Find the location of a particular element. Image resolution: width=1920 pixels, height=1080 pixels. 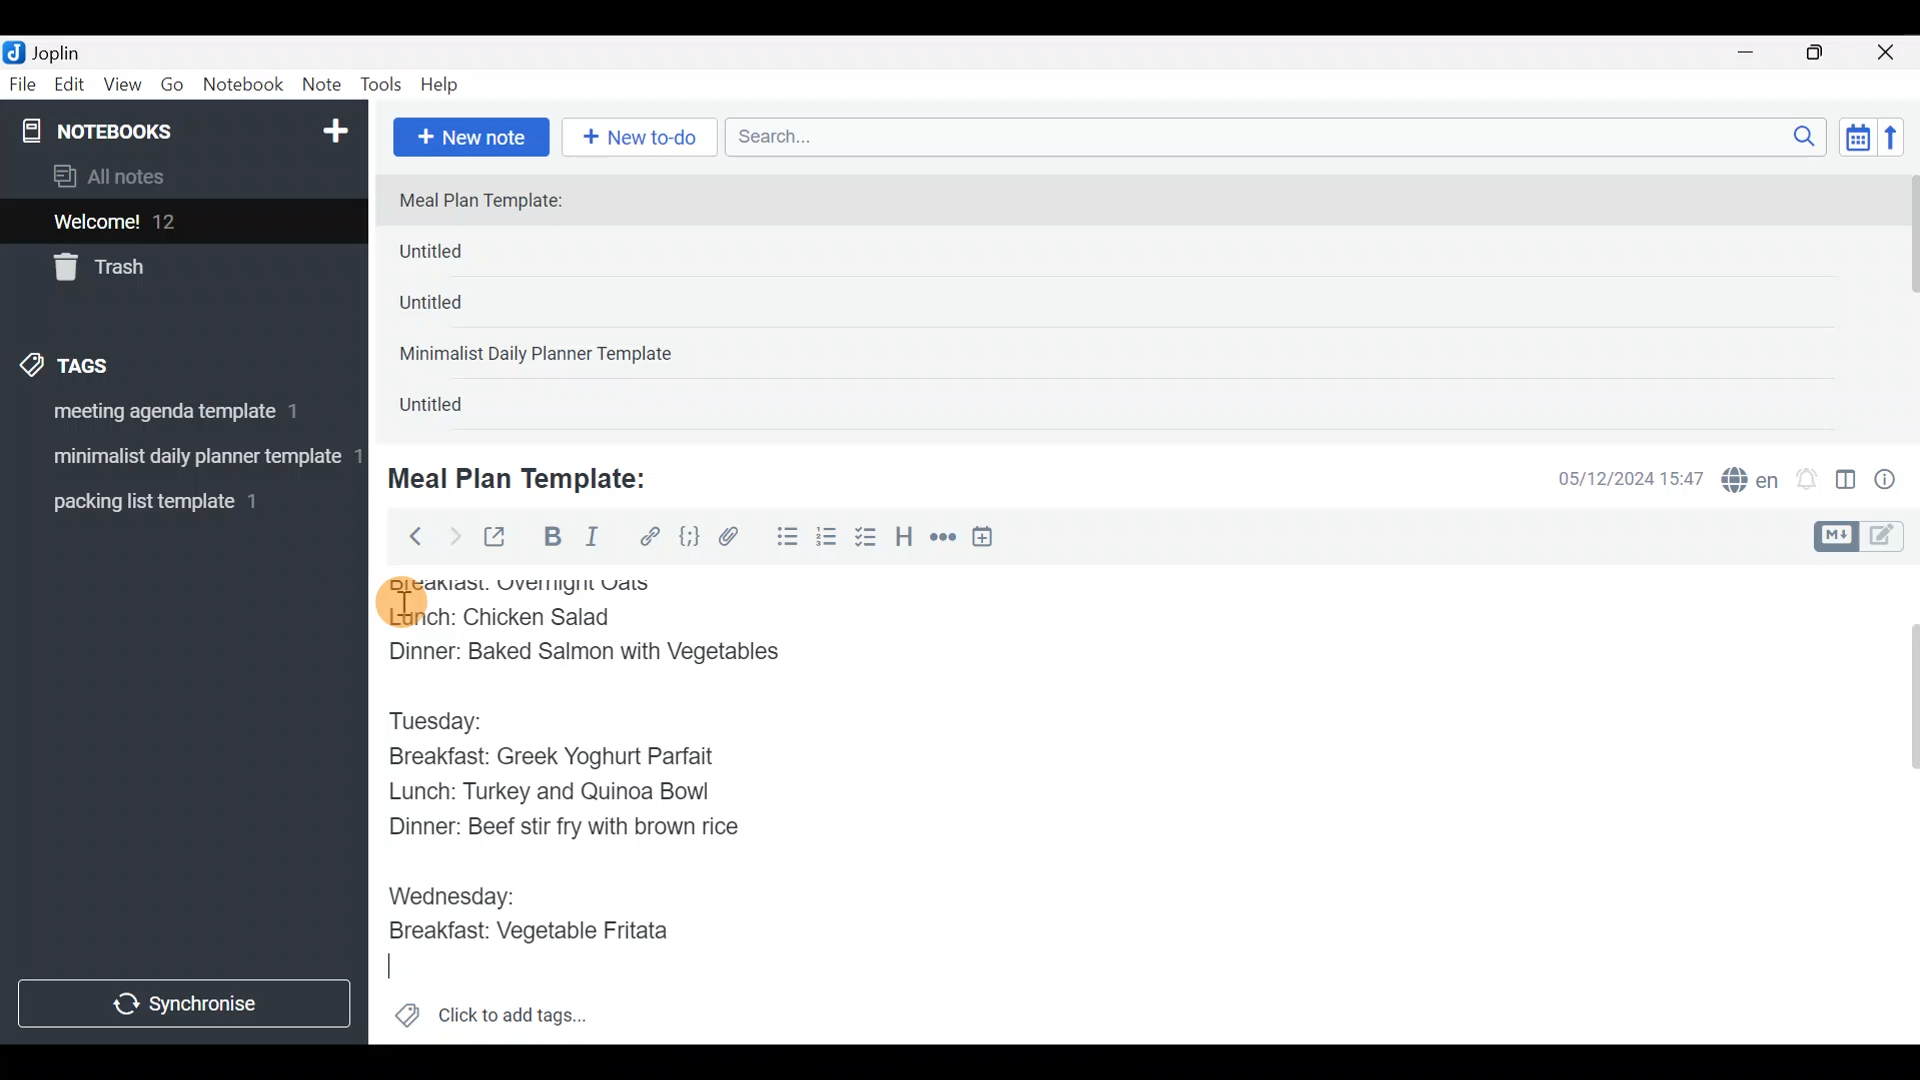

Insert time is located at coordinates (992, 540).